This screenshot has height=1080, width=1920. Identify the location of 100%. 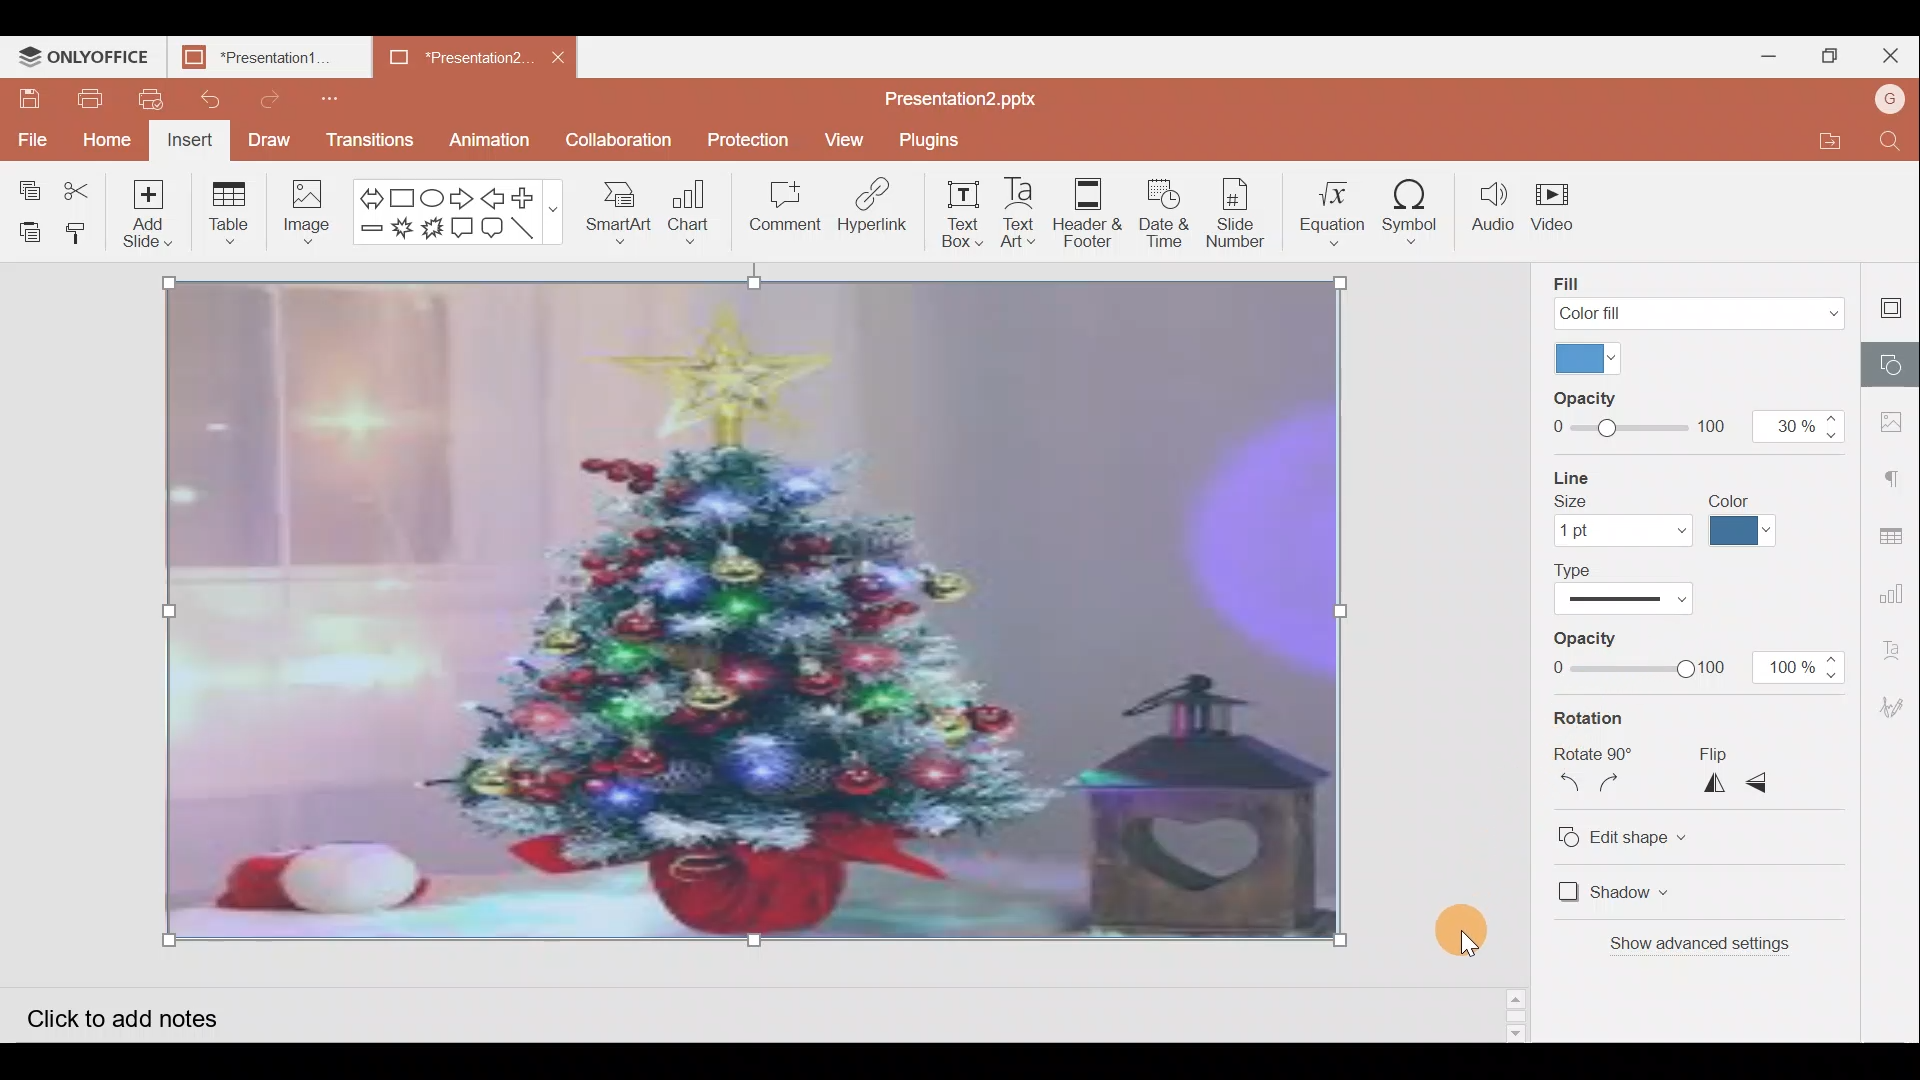
(1800, 670).